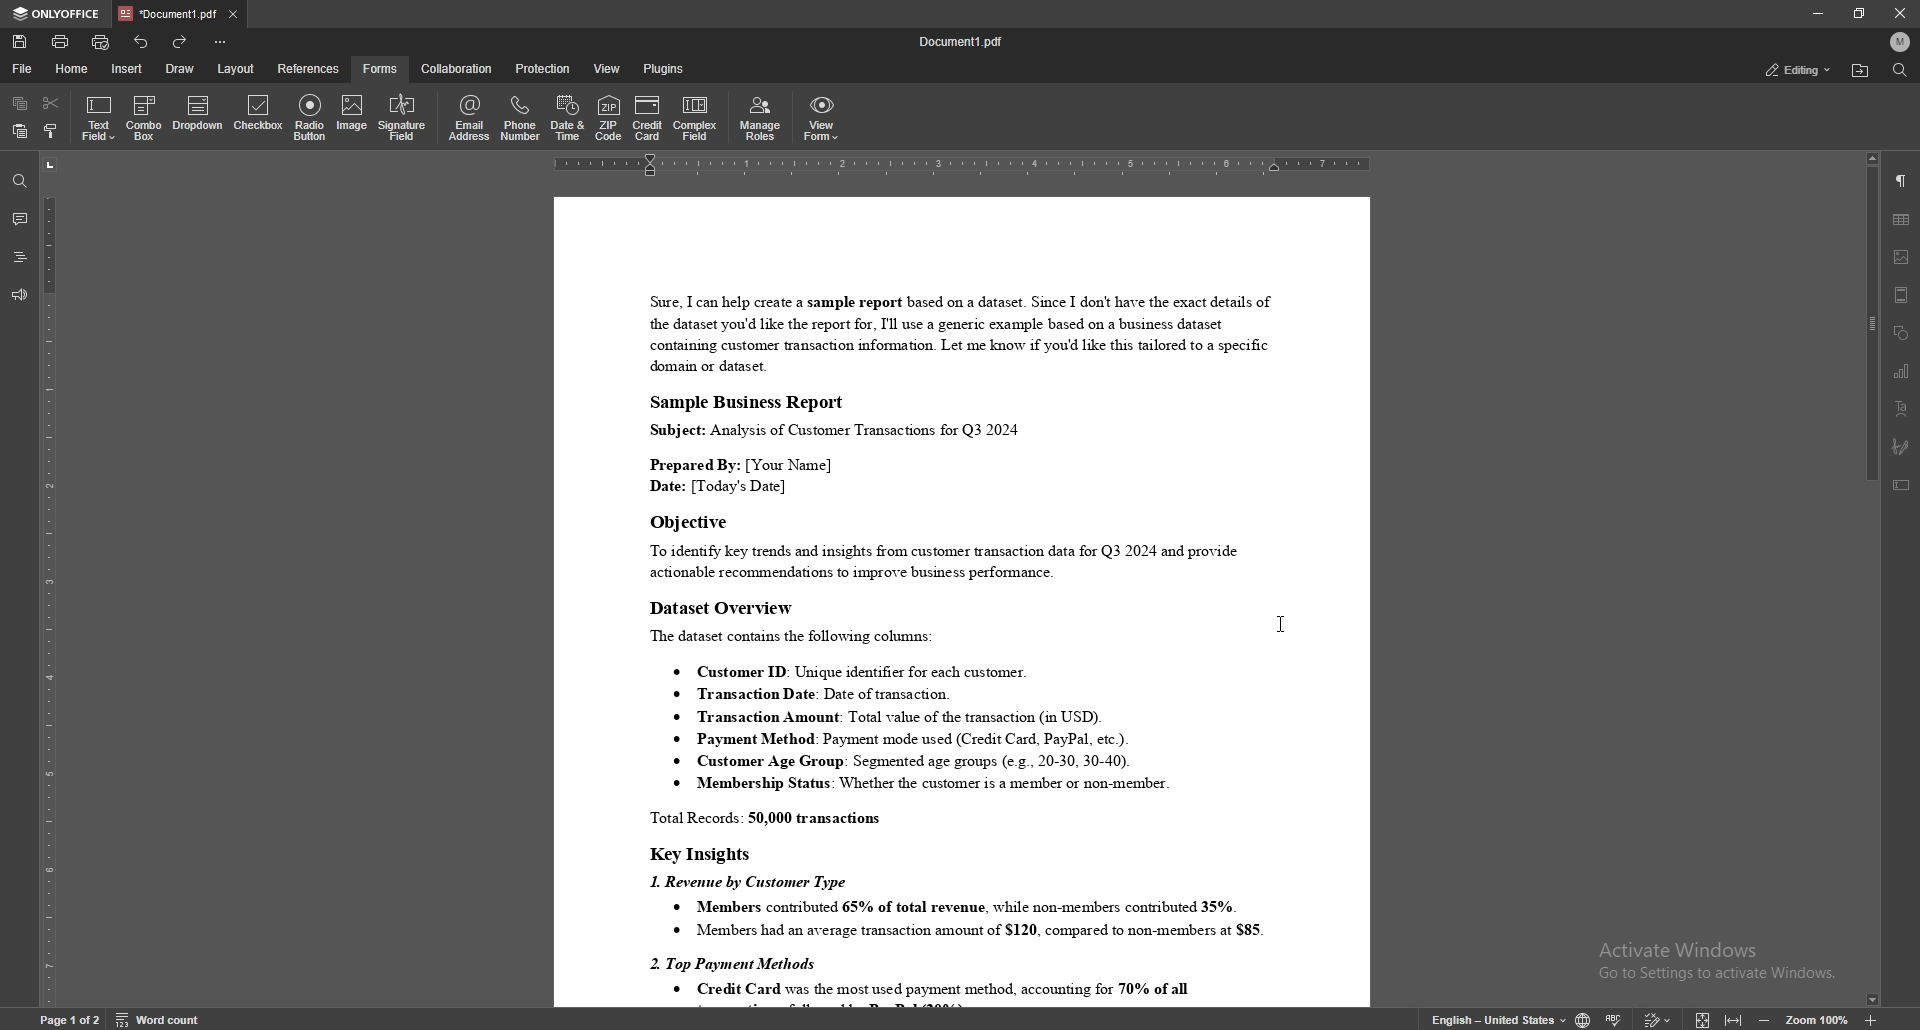 Image resolution: width=1920 pixels, height=1030 pixels. What do you see at coordinates (608, 117) in the screenshot?
I see `zip code` at bounding box center [608, 117].